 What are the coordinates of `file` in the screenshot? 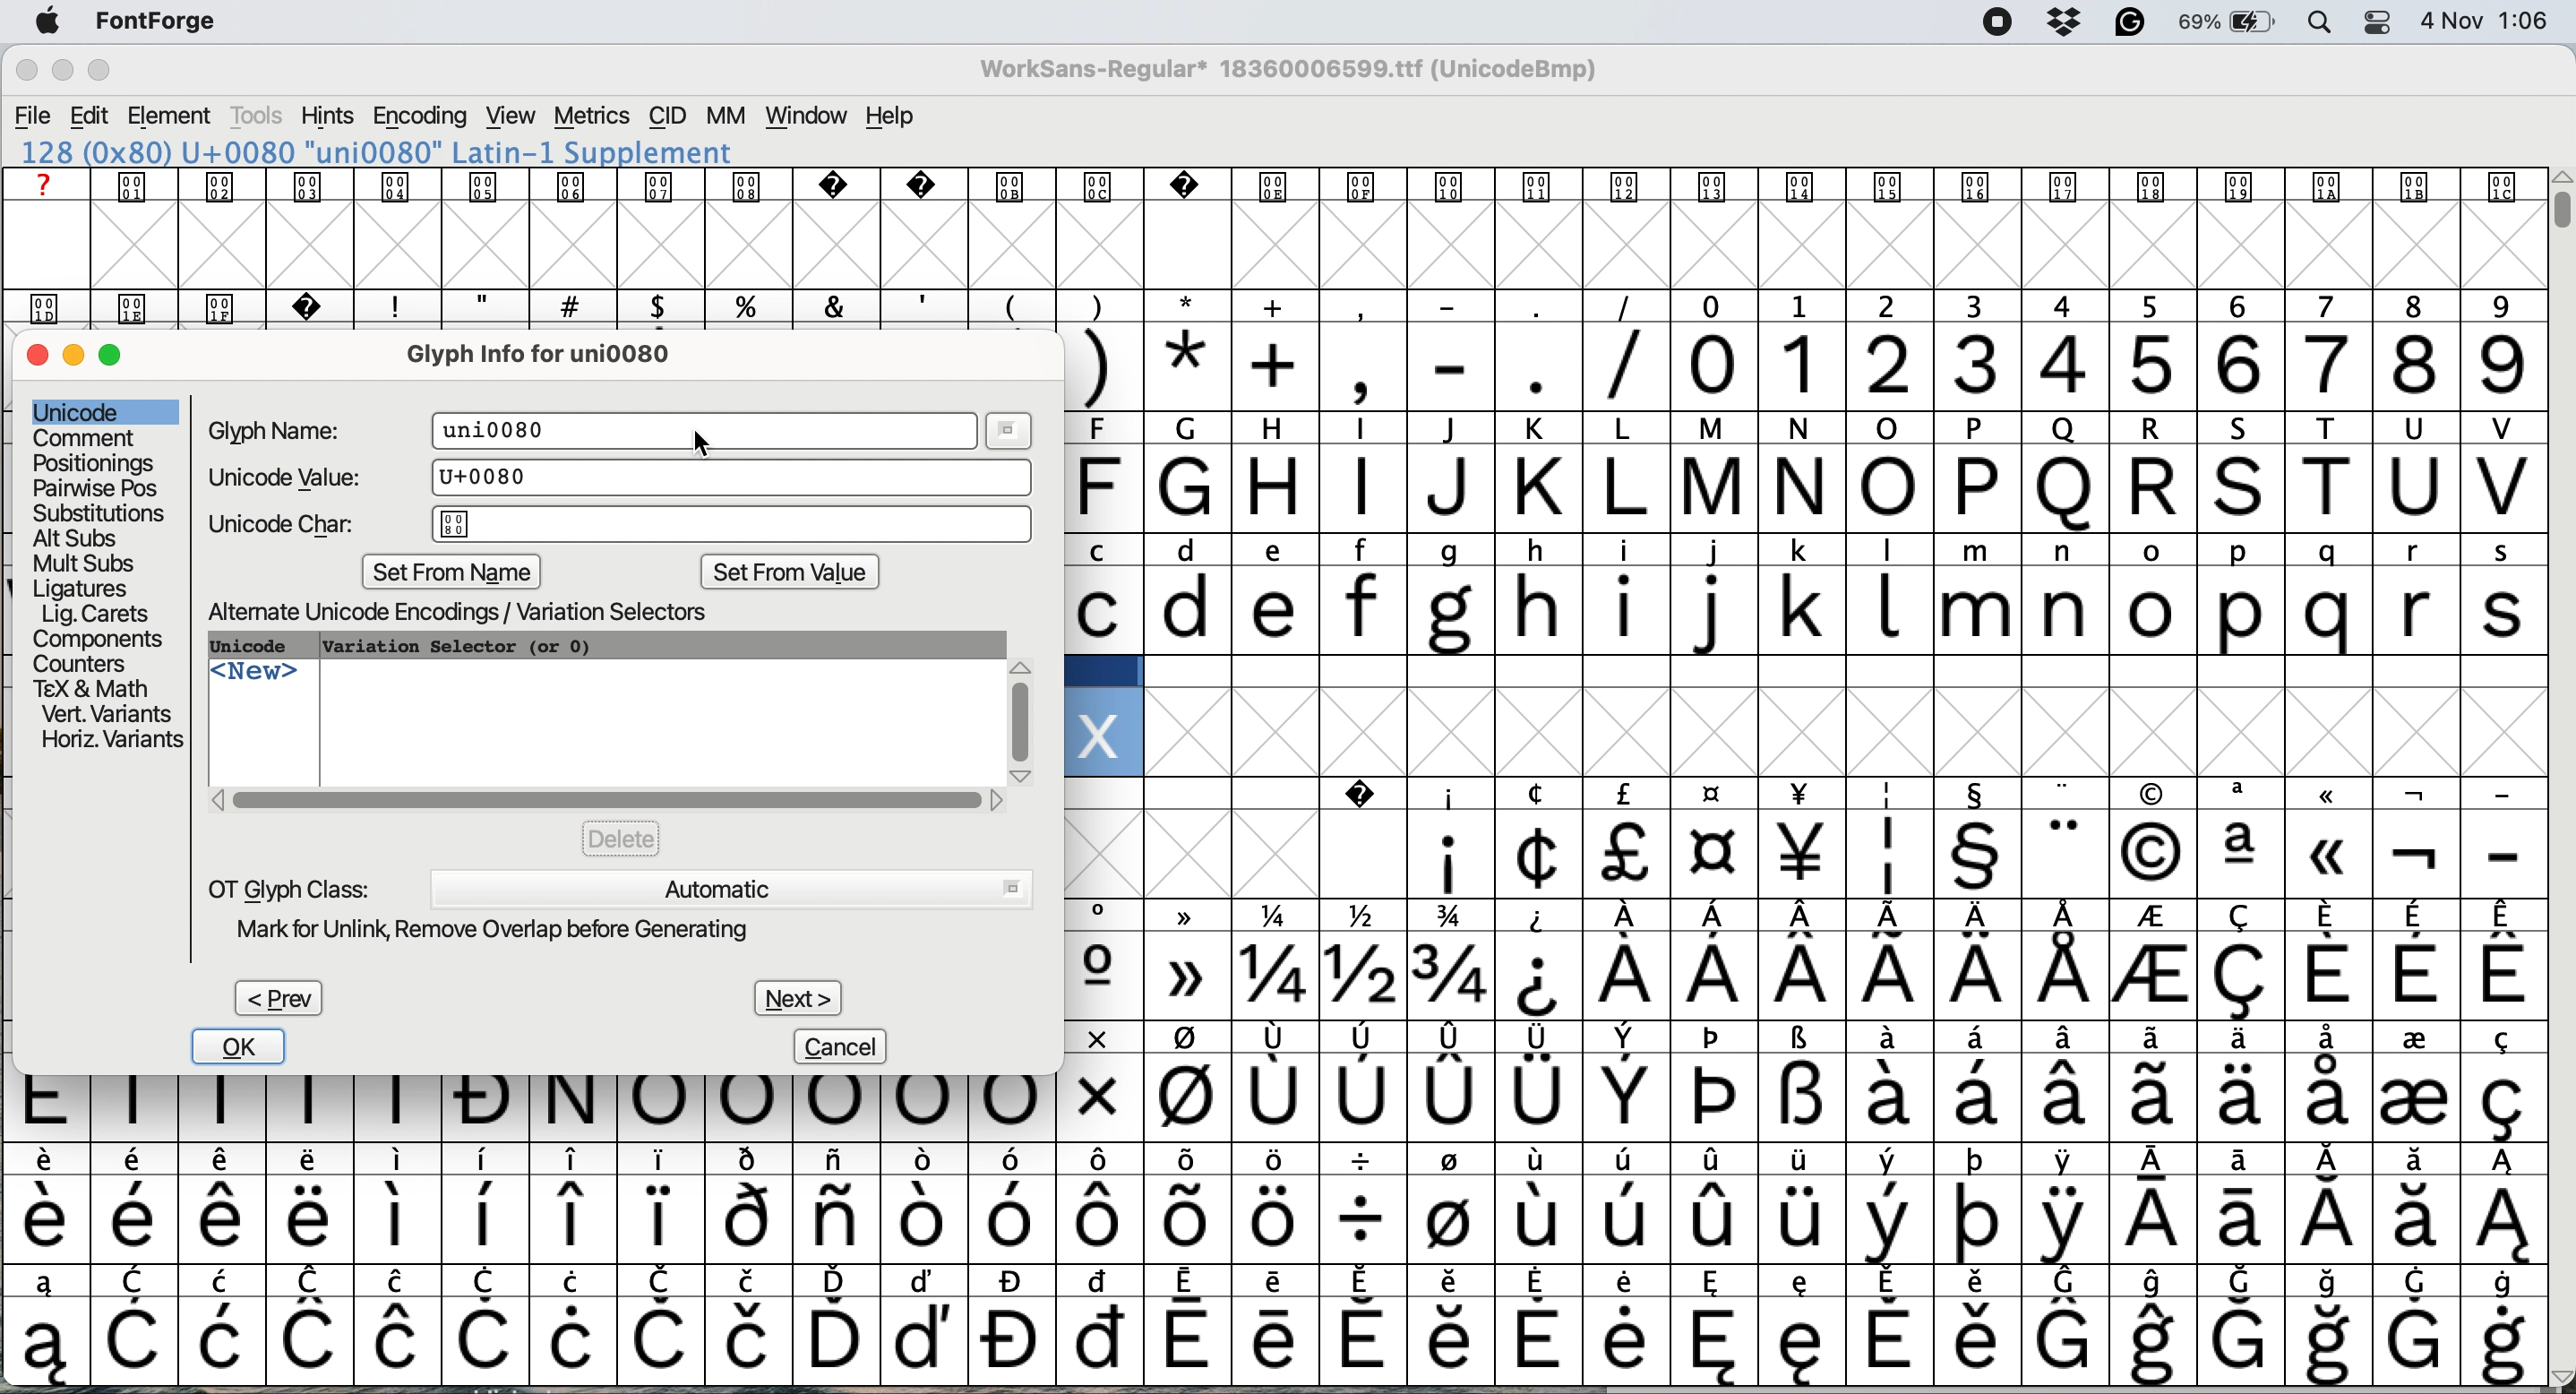 It's located at (32, 114).